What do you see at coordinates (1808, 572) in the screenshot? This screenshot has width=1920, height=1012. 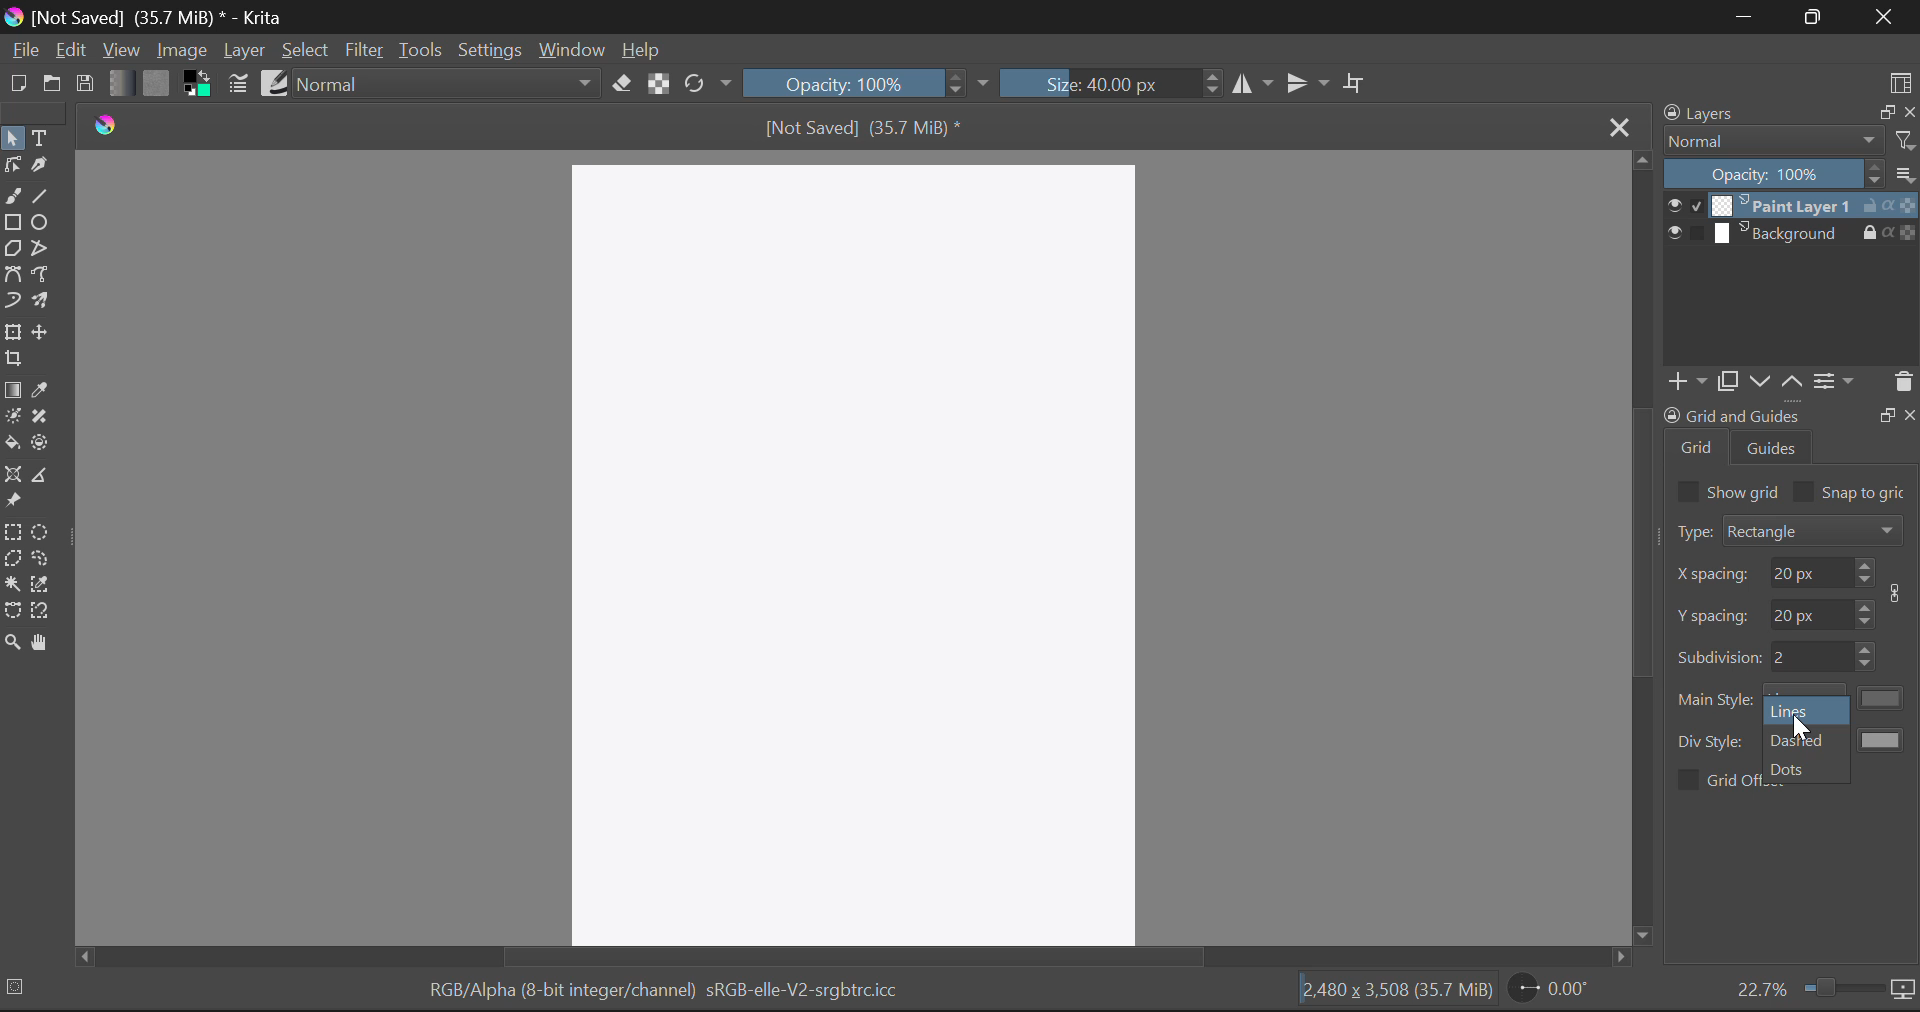 I see `spacing x` at bounding box center [1808, 572].